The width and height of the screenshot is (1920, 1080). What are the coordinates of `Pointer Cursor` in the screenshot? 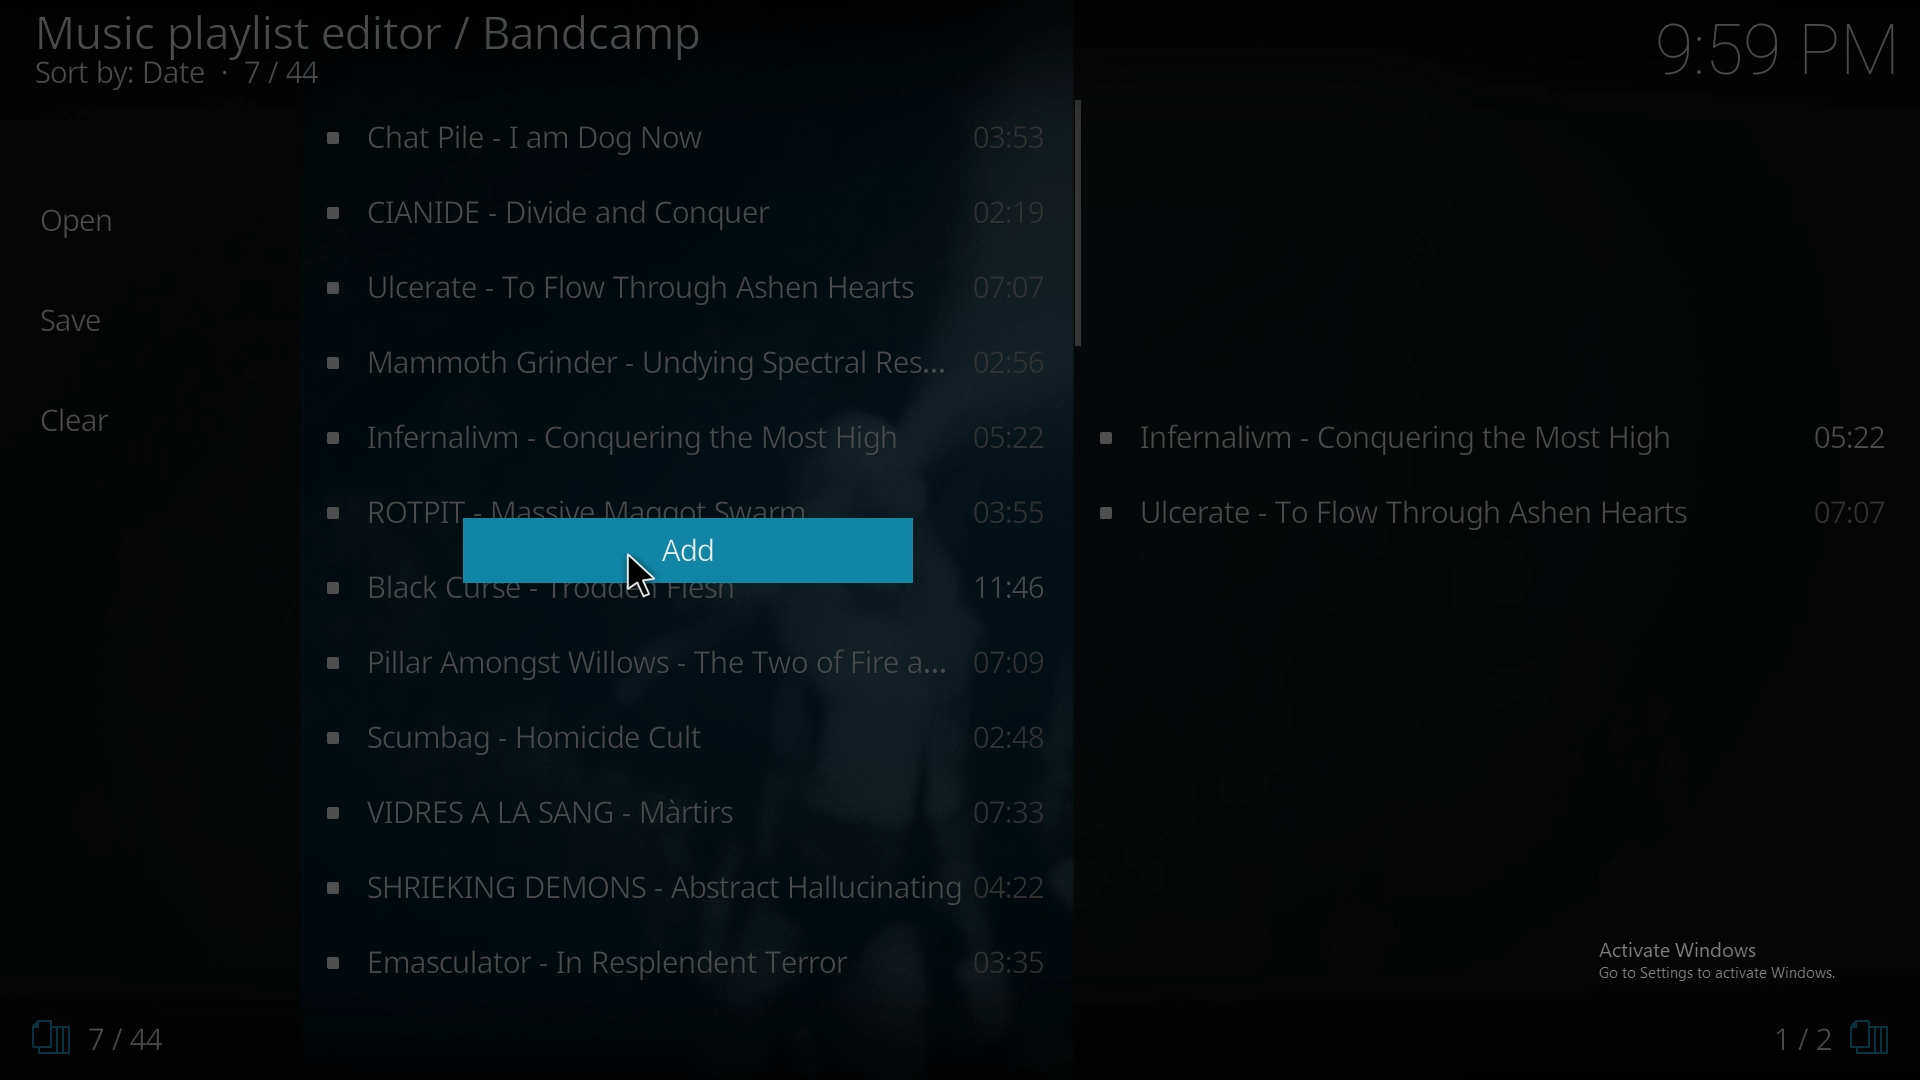 It's located at (644, 576).